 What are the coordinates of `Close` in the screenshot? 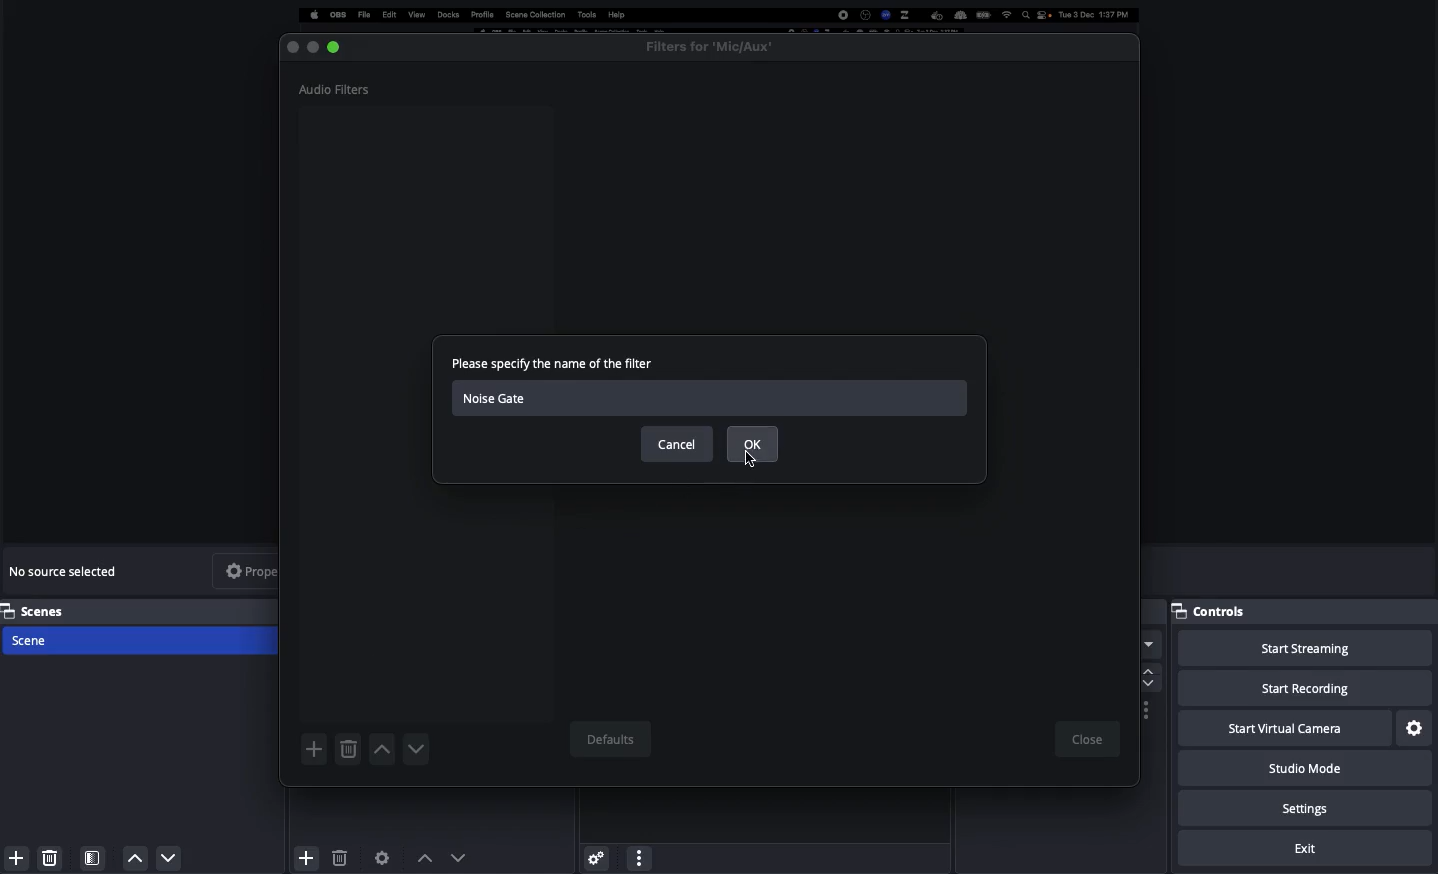 It's located at (1086, 740).